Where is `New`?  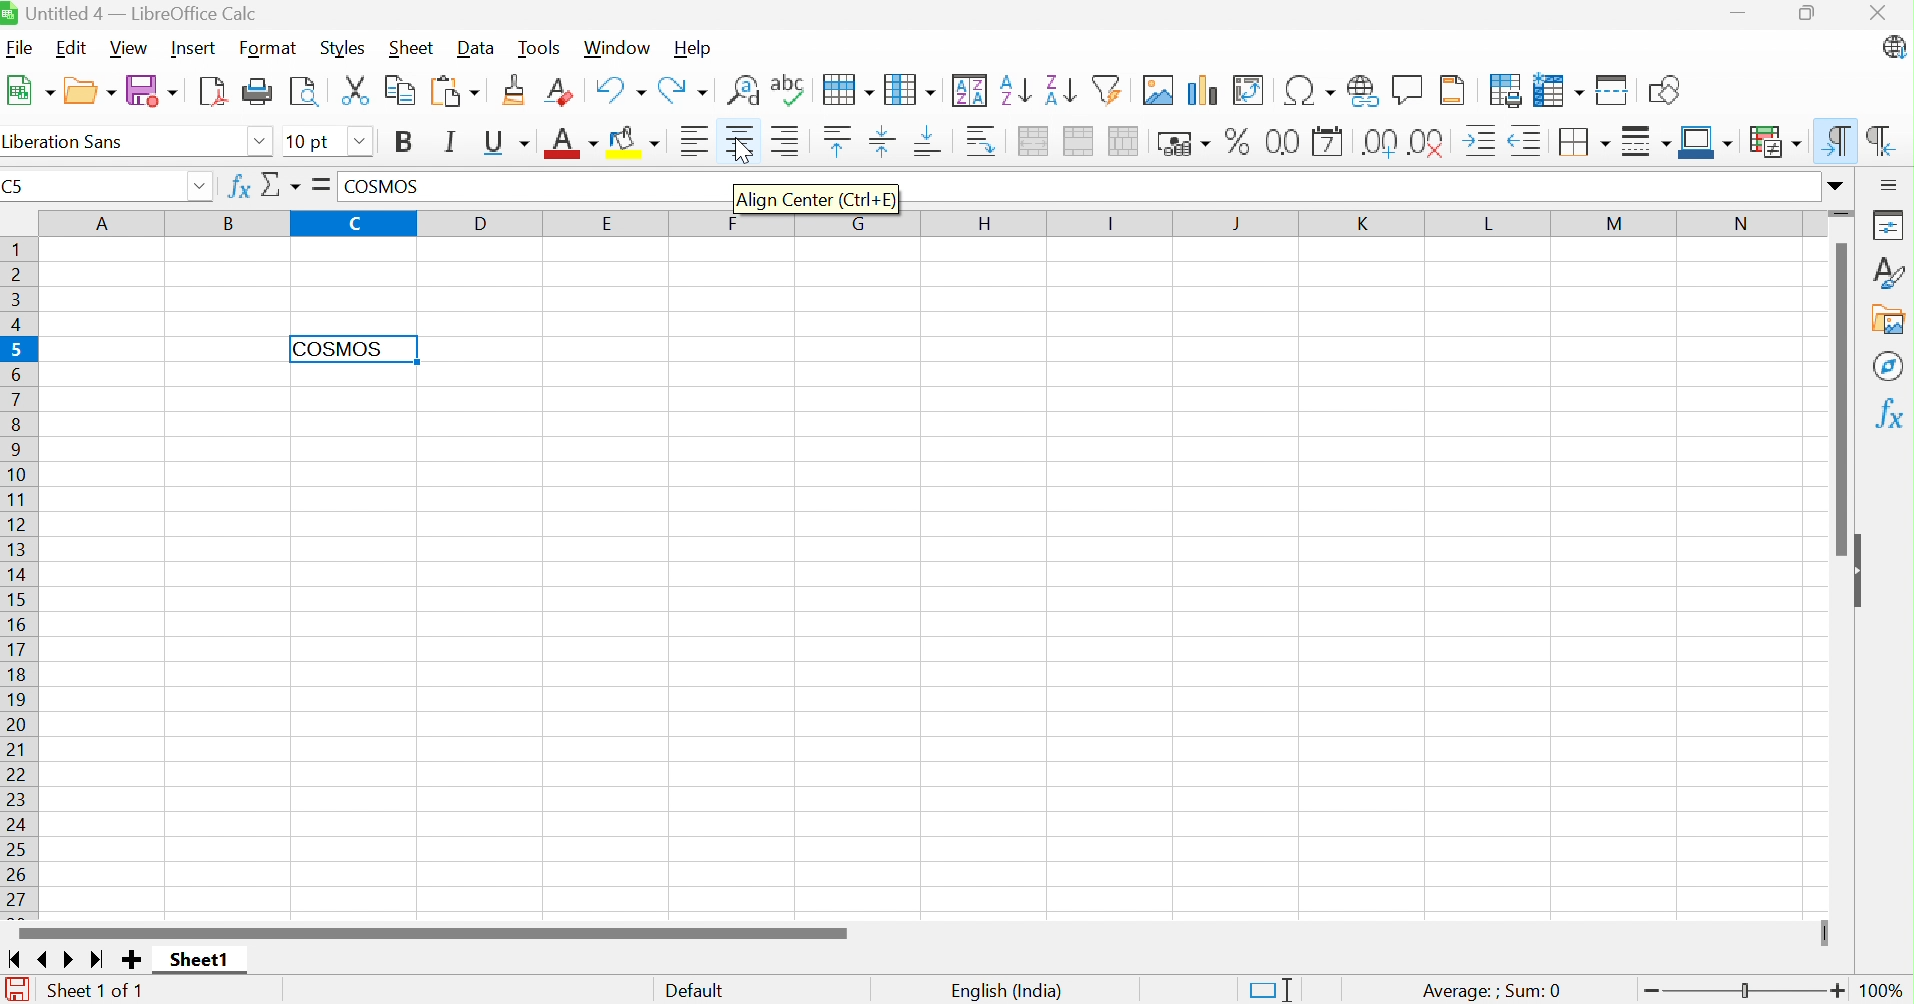 New is located at coordinates (31, 90).